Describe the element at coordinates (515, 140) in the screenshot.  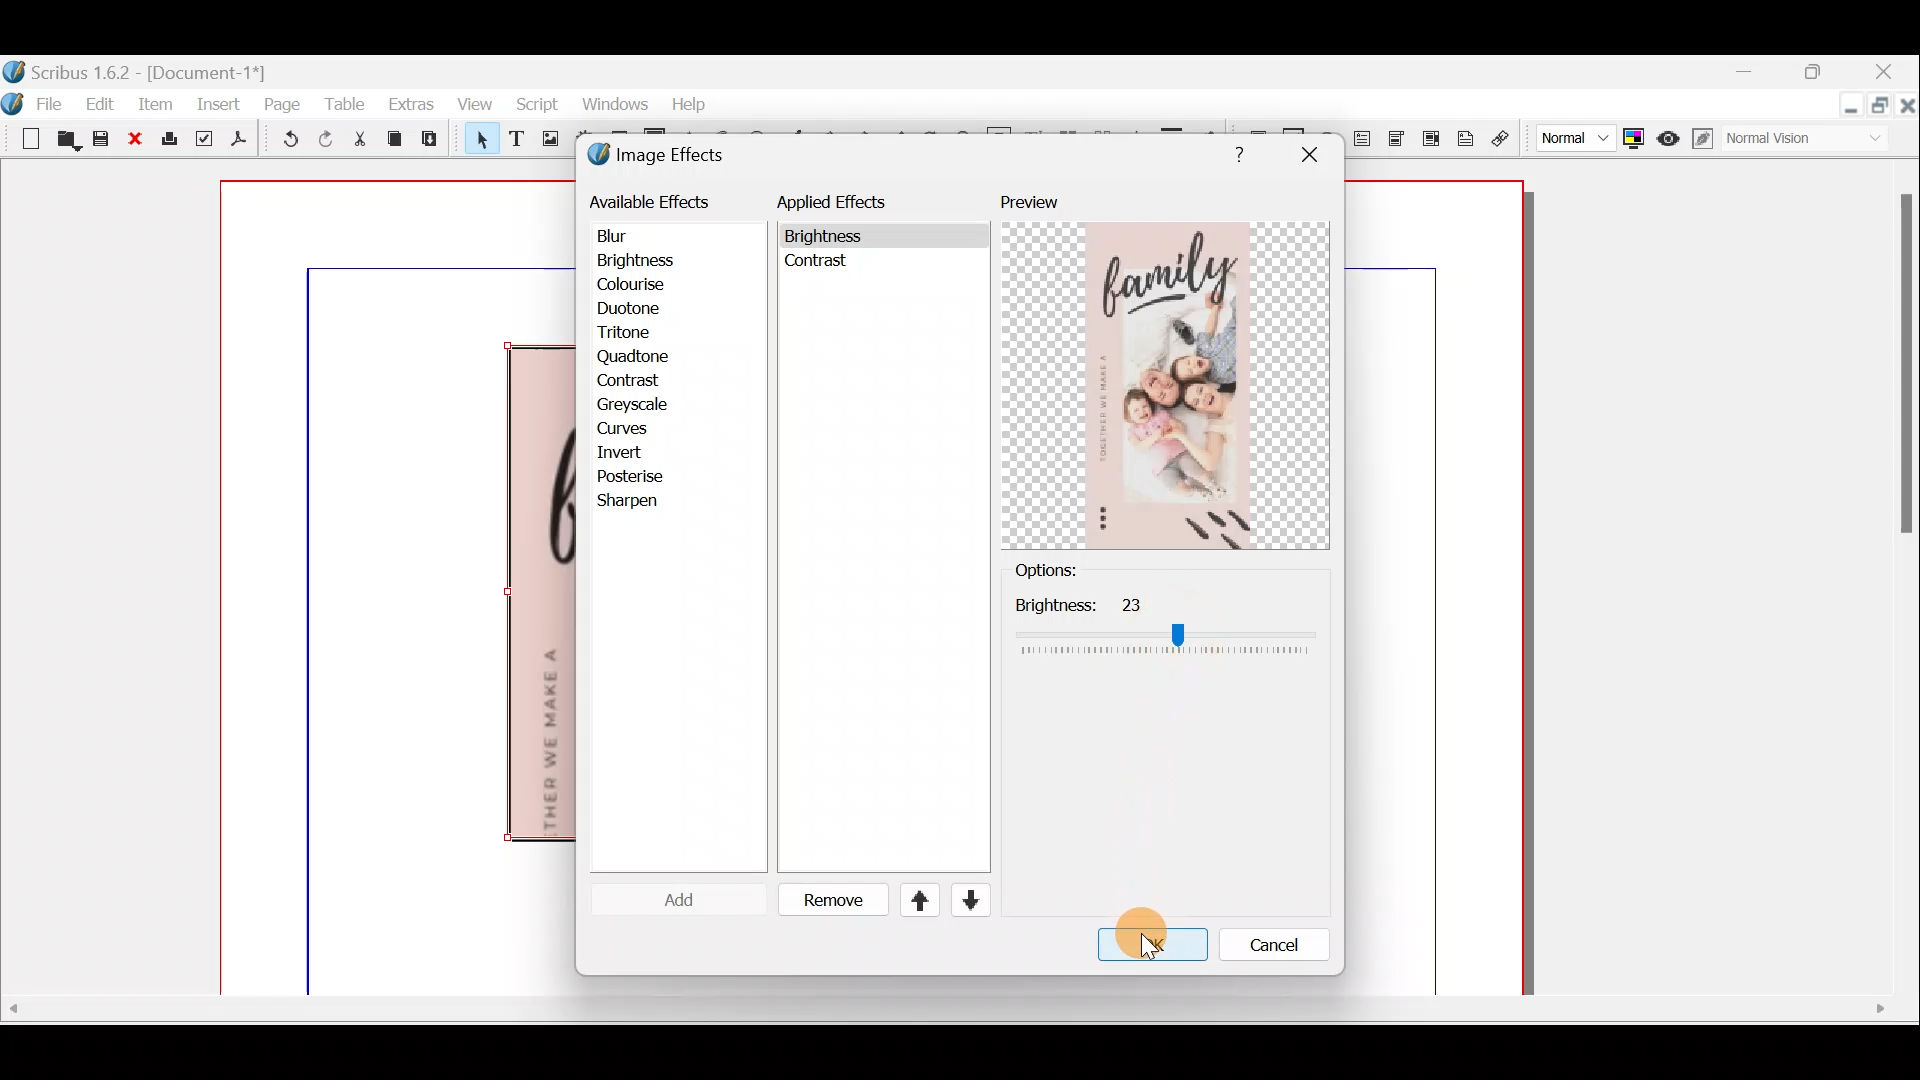
I see `Text frame` at that location.